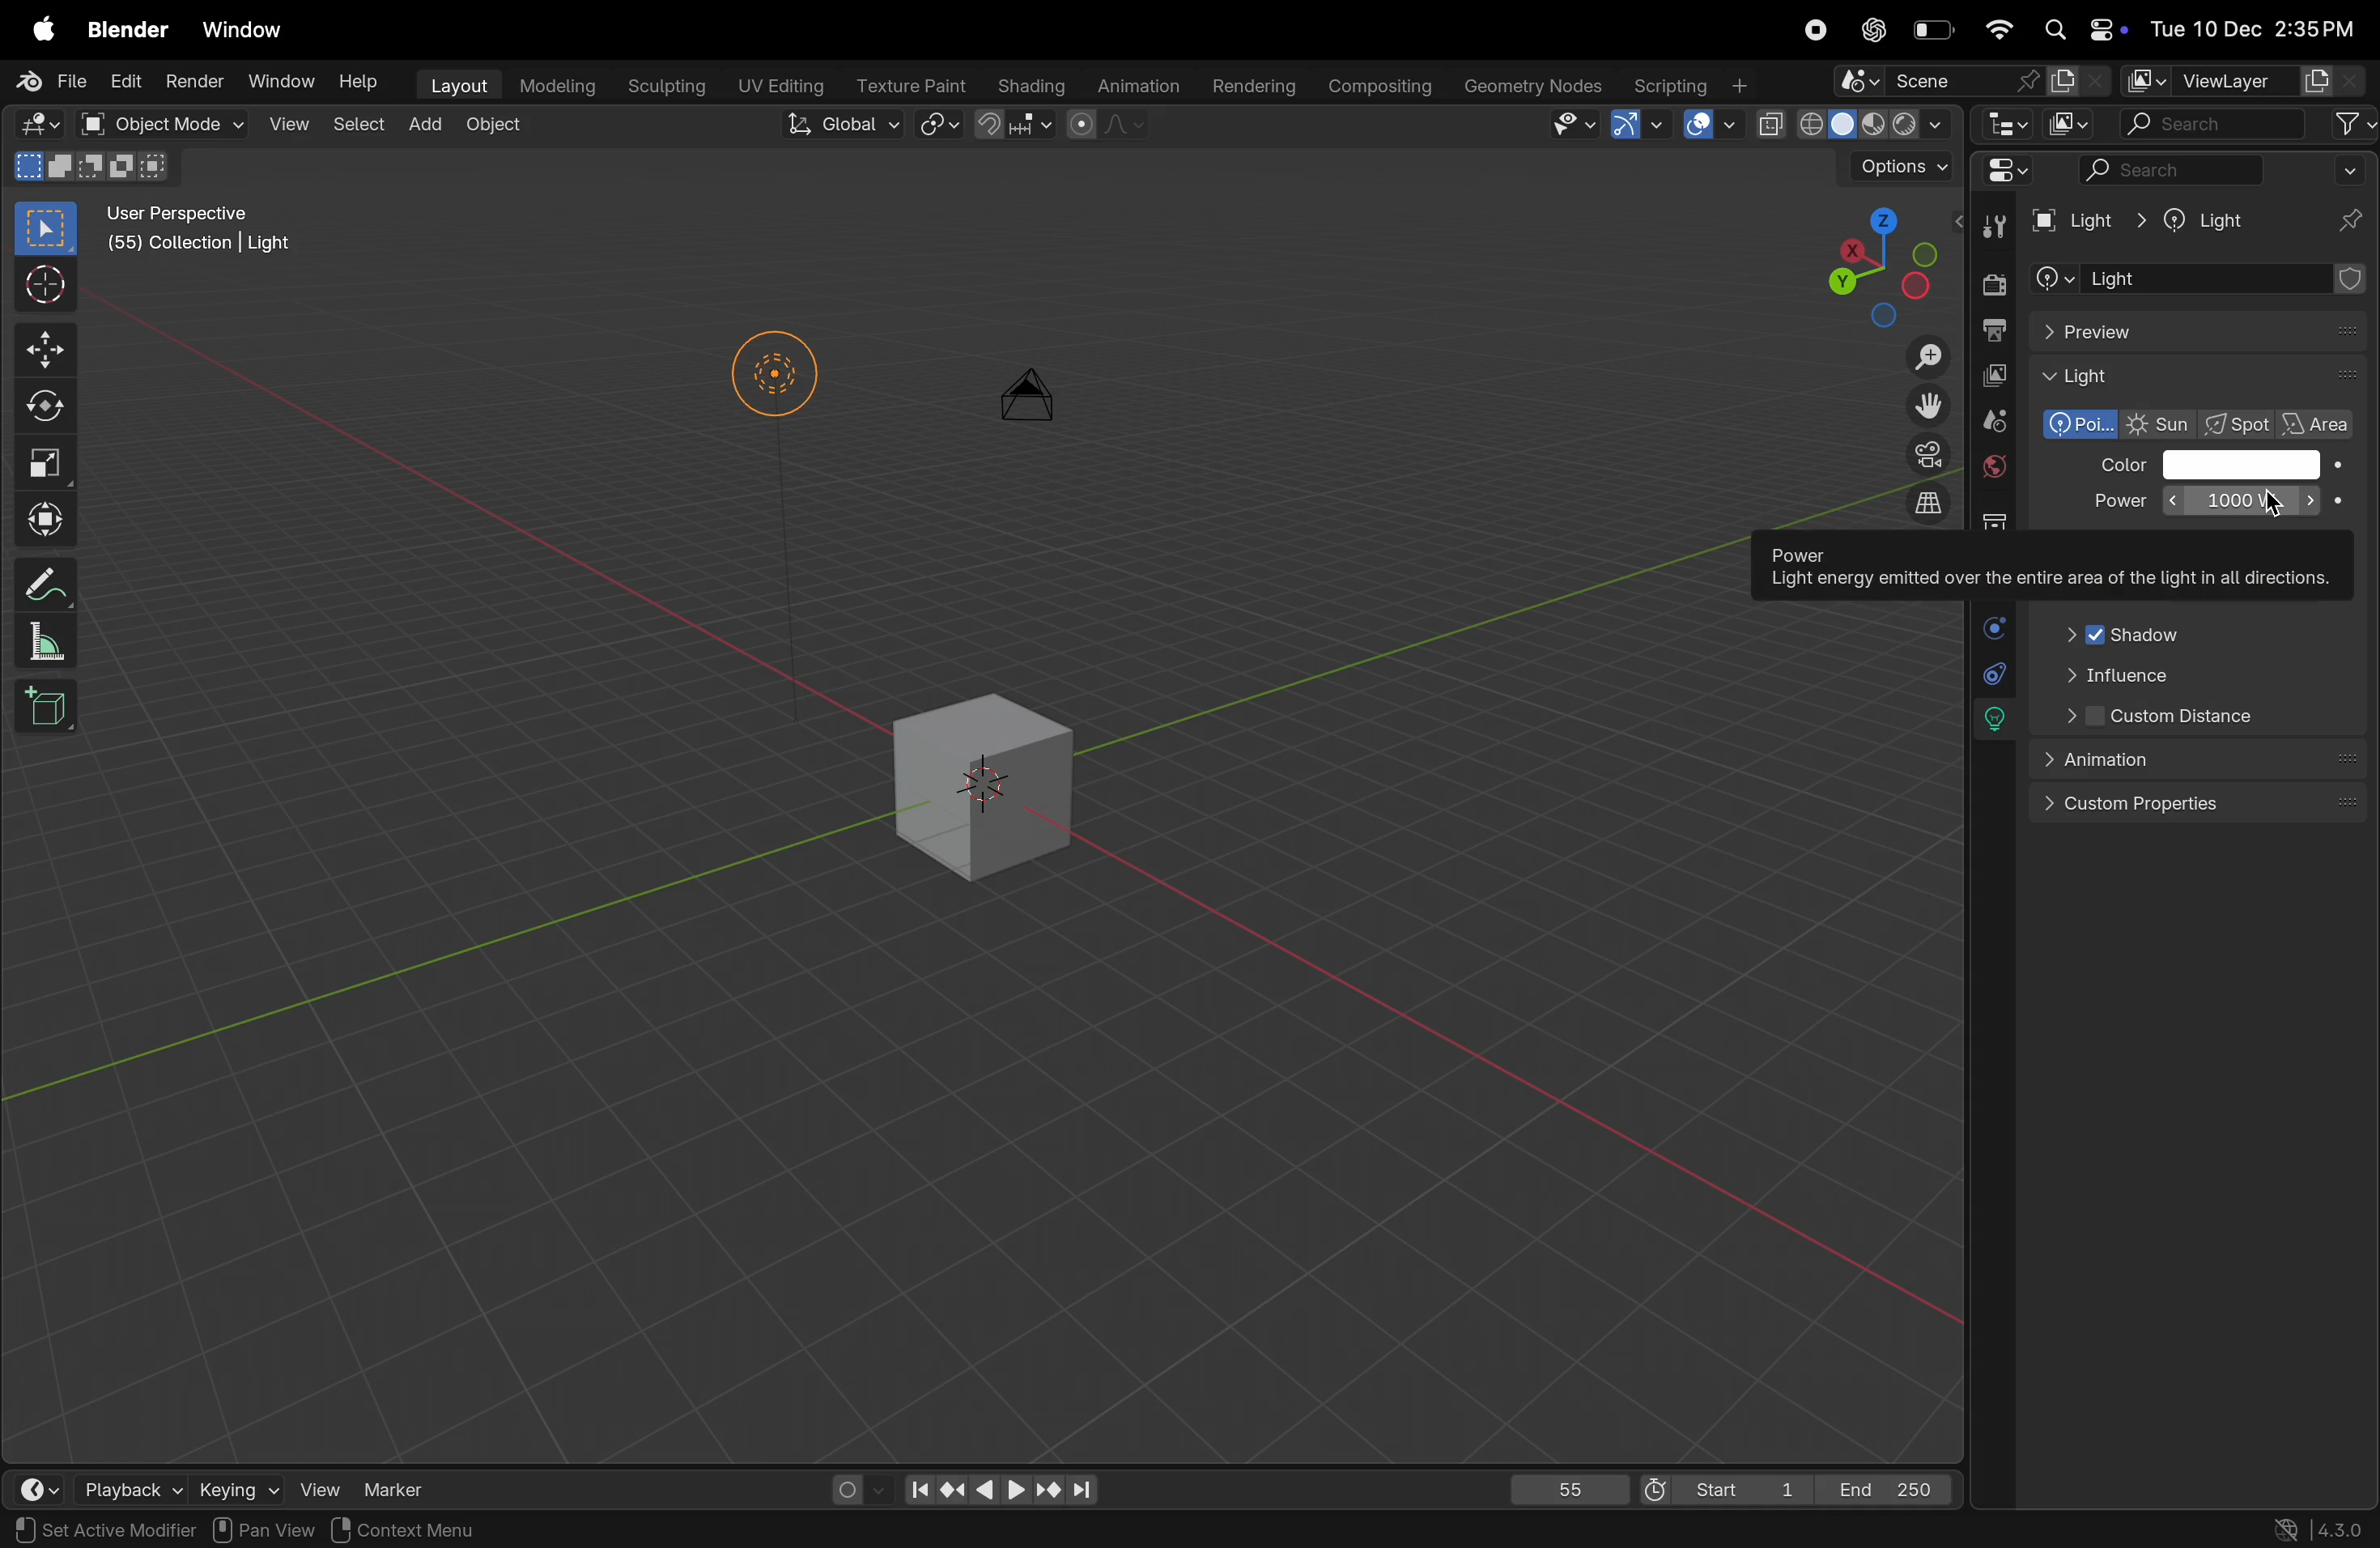  What do you see at coordinates (2080, 28) in the screenshot?
I see `apple widgets` at bounding box center [2080, 28].